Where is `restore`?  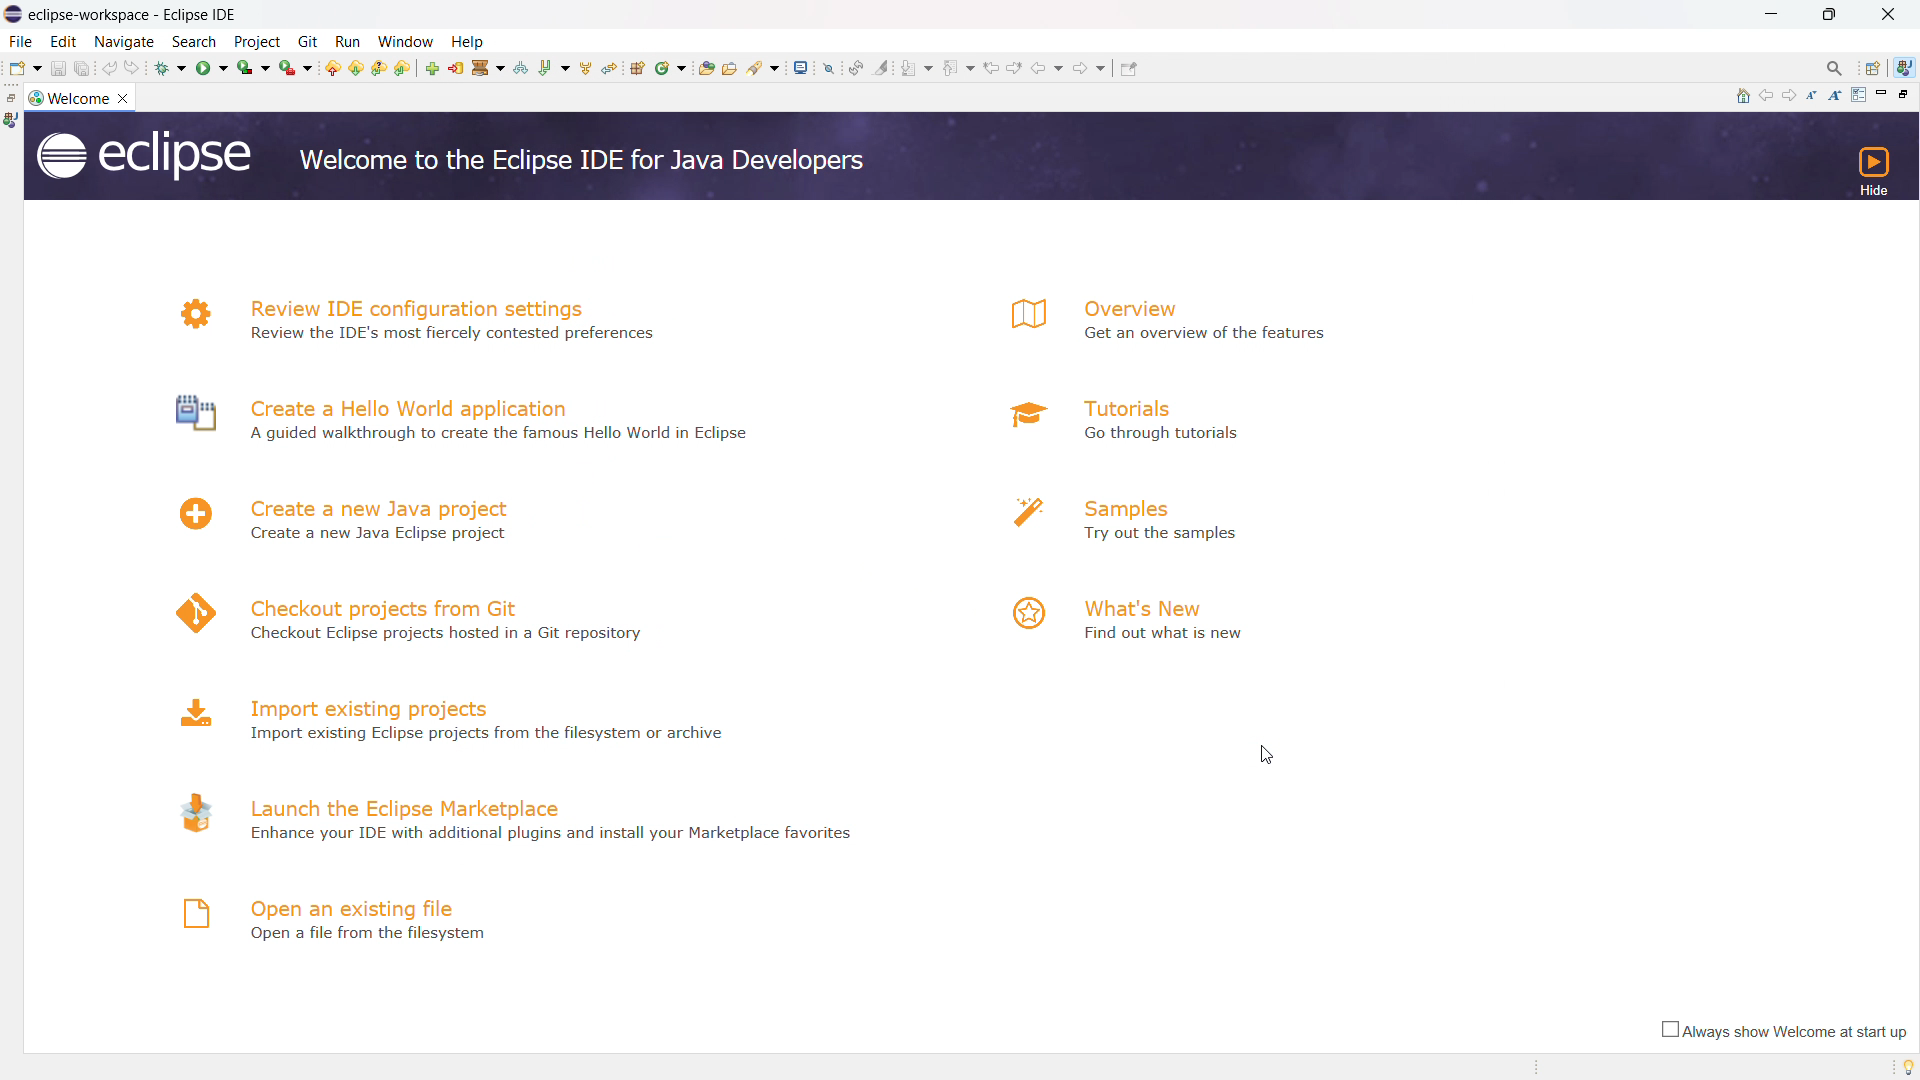 restore is located at coordinates (12, 97).